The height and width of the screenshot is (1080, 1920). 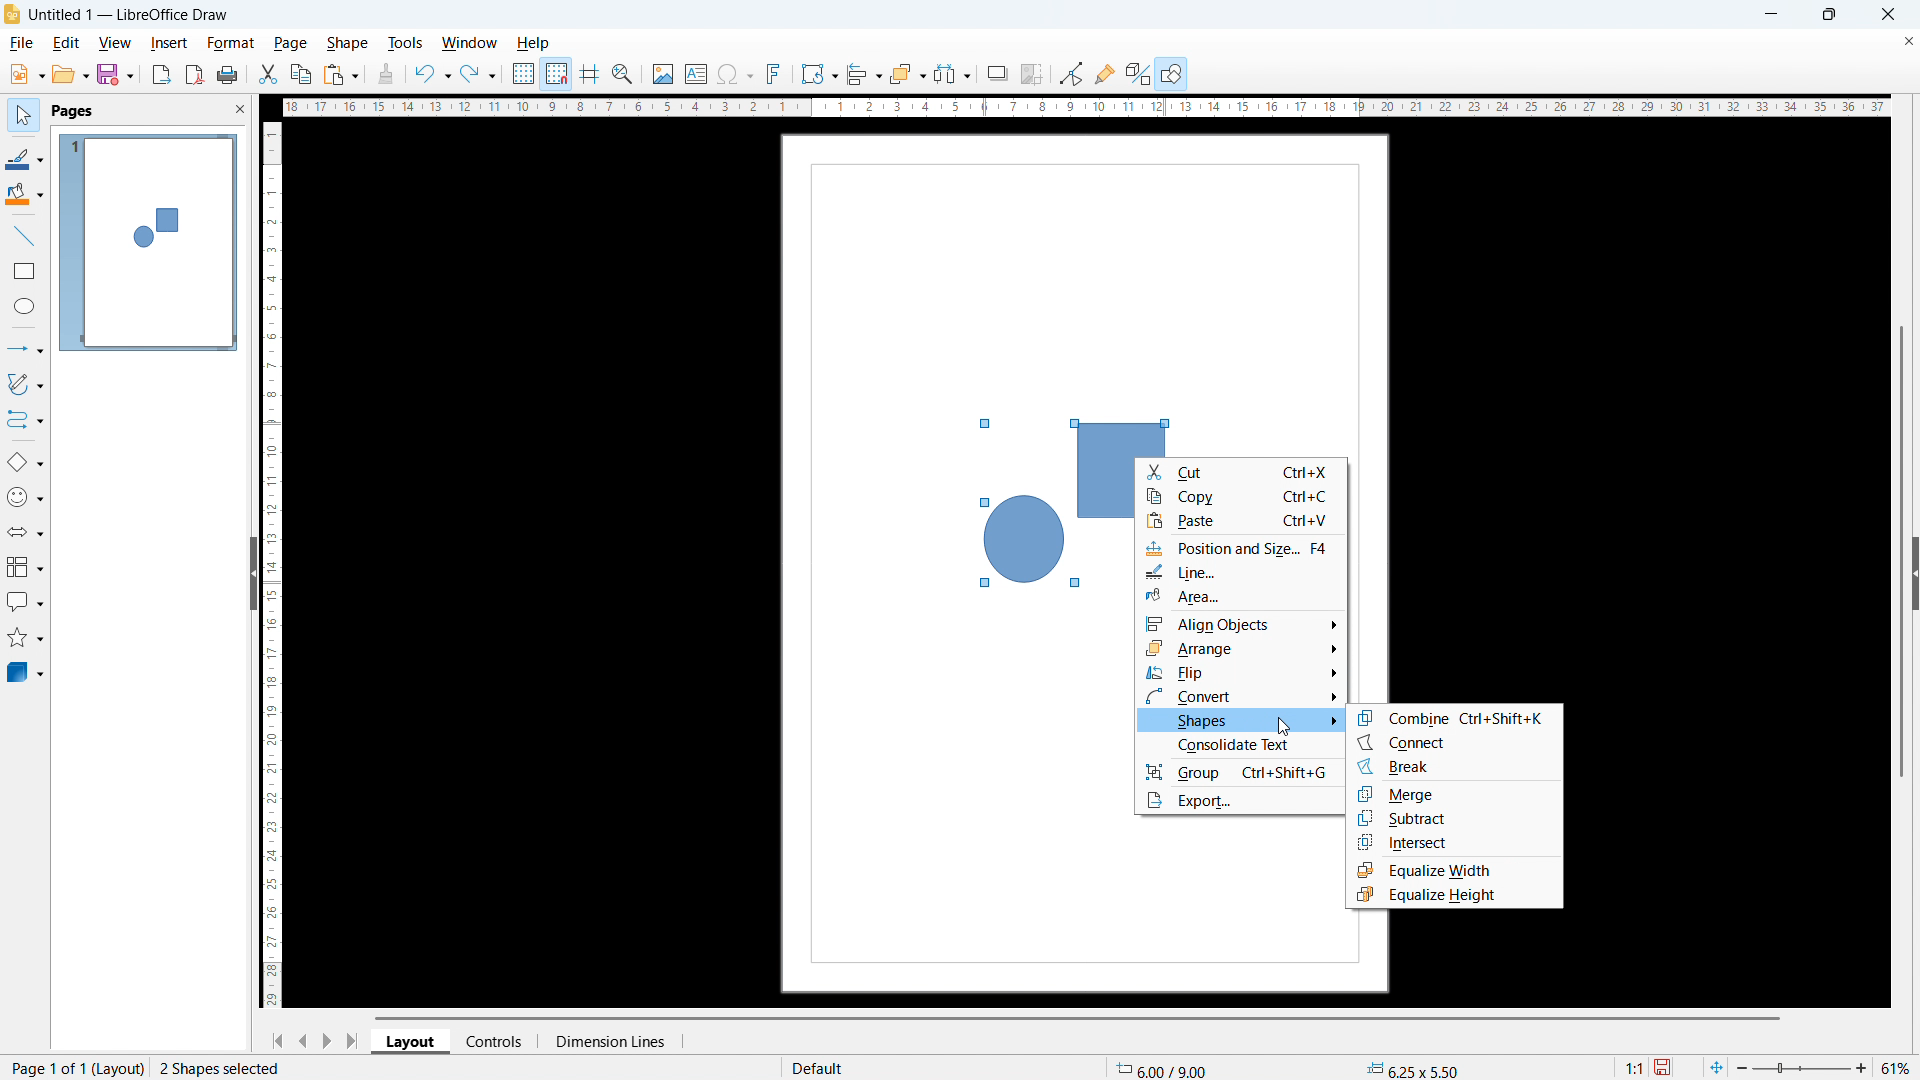 I want to click on symbol shapes, so click(x=25, y=497).